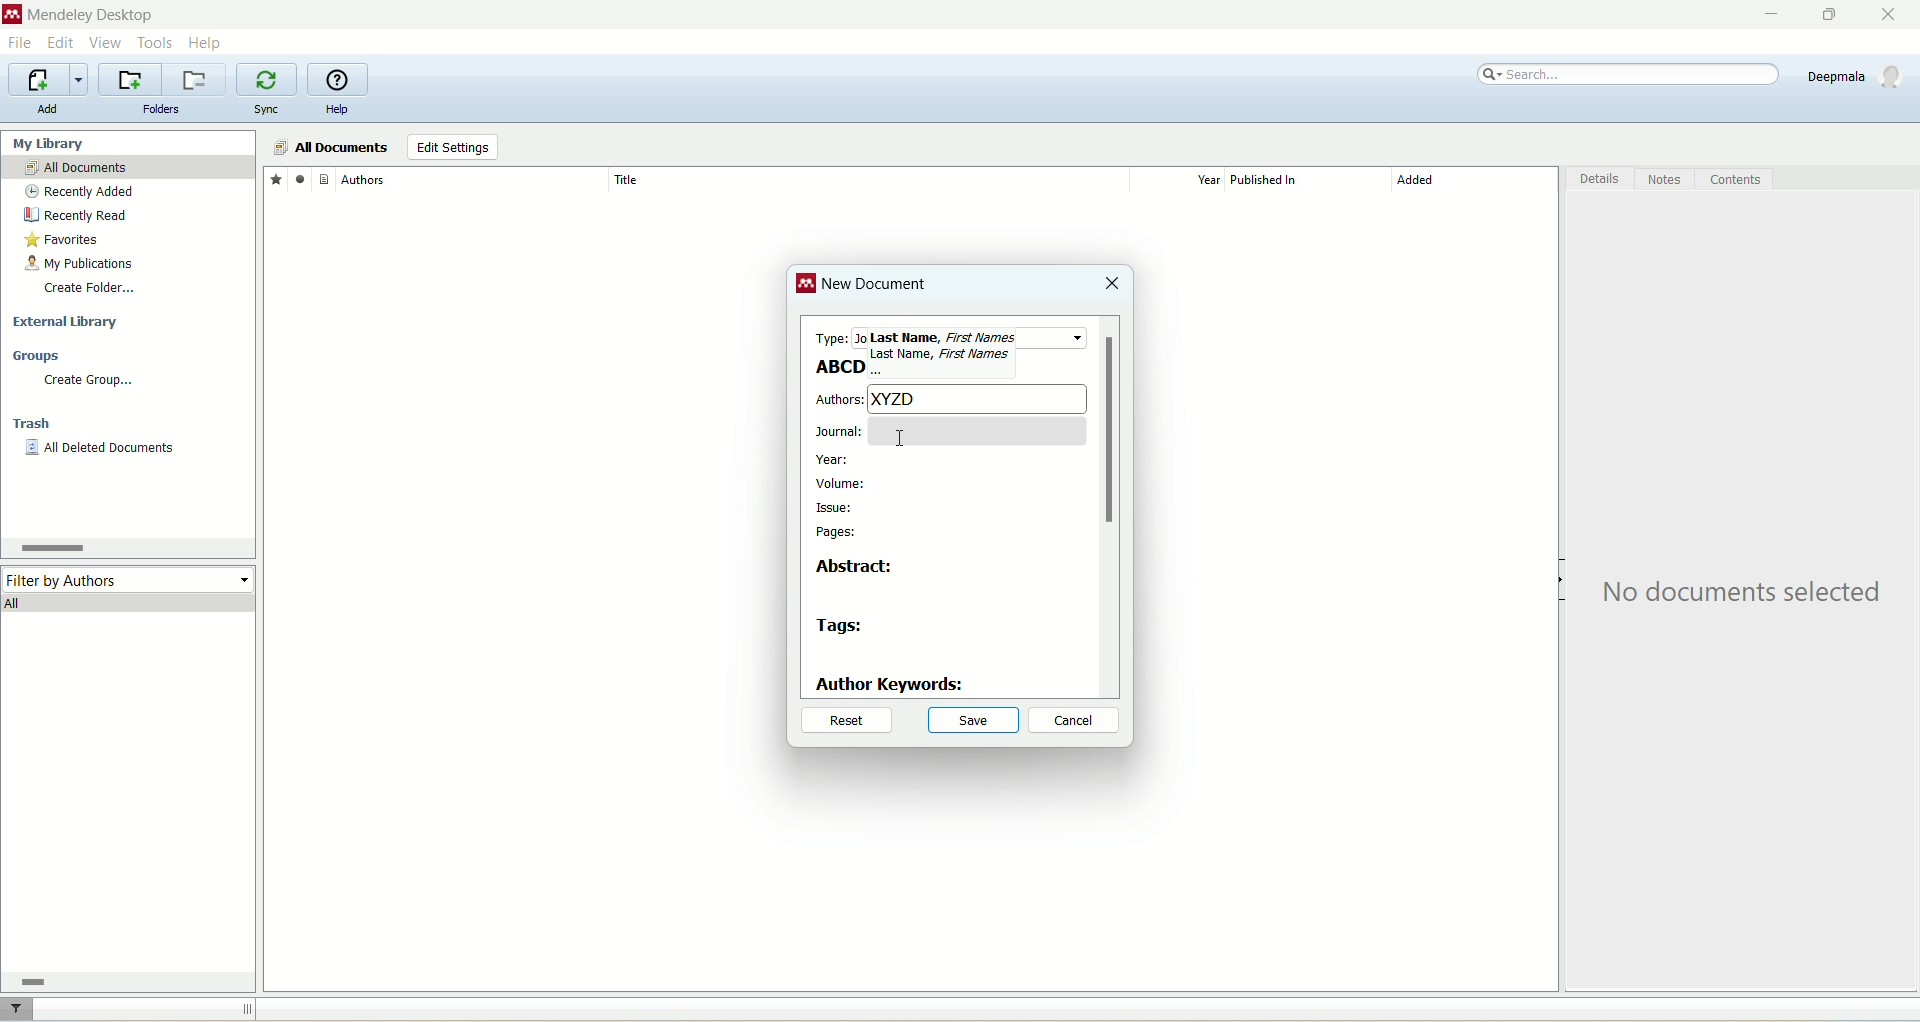 Image resolution: width=1920 pixels, height=1022 pixels. Describe the element at coordinates (891, 685) in the screenshot. I see `author keywords` at that location.